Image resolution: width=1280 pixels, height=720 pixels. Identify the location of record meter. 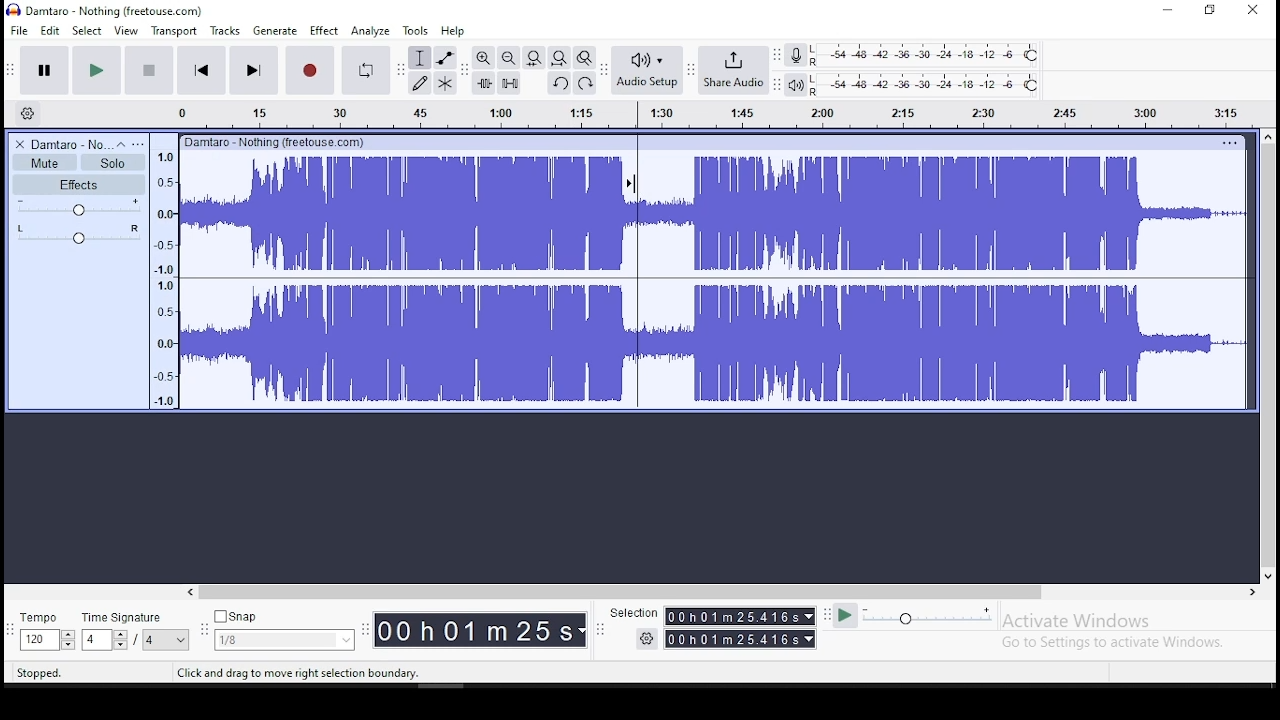
(796, 55).